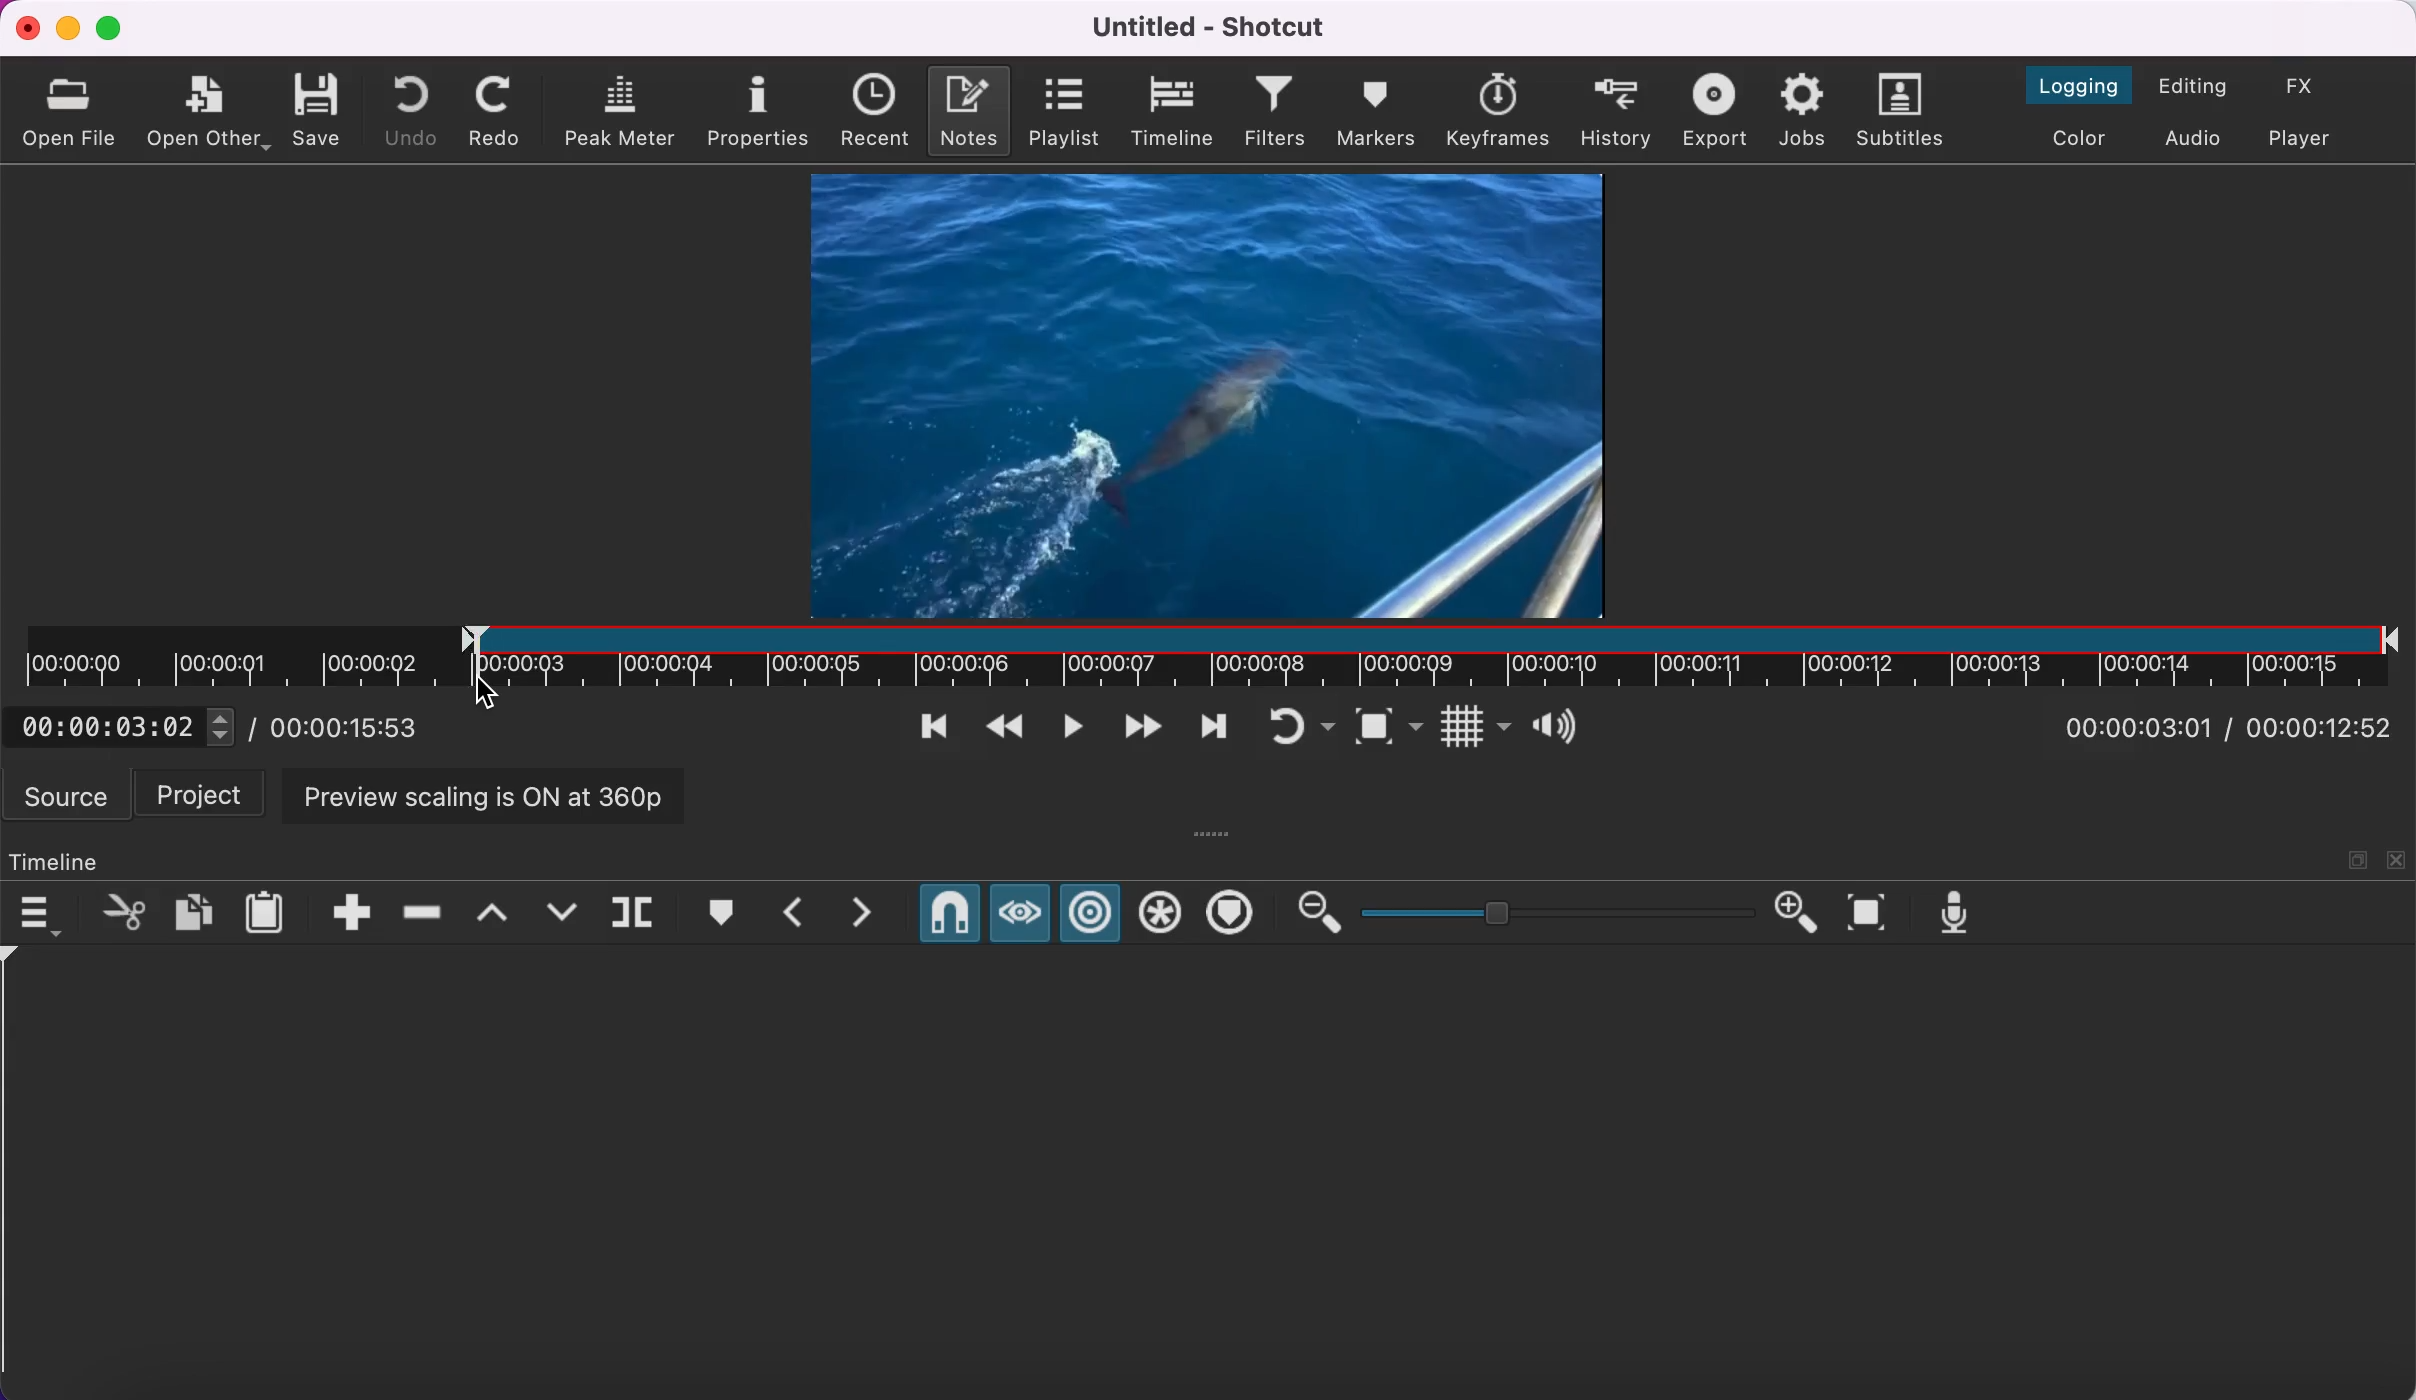 This screenshot has height=1400, width=2416. Describe the element at coordinates (1222, 28) in the screenshot. I see `title` at that location.